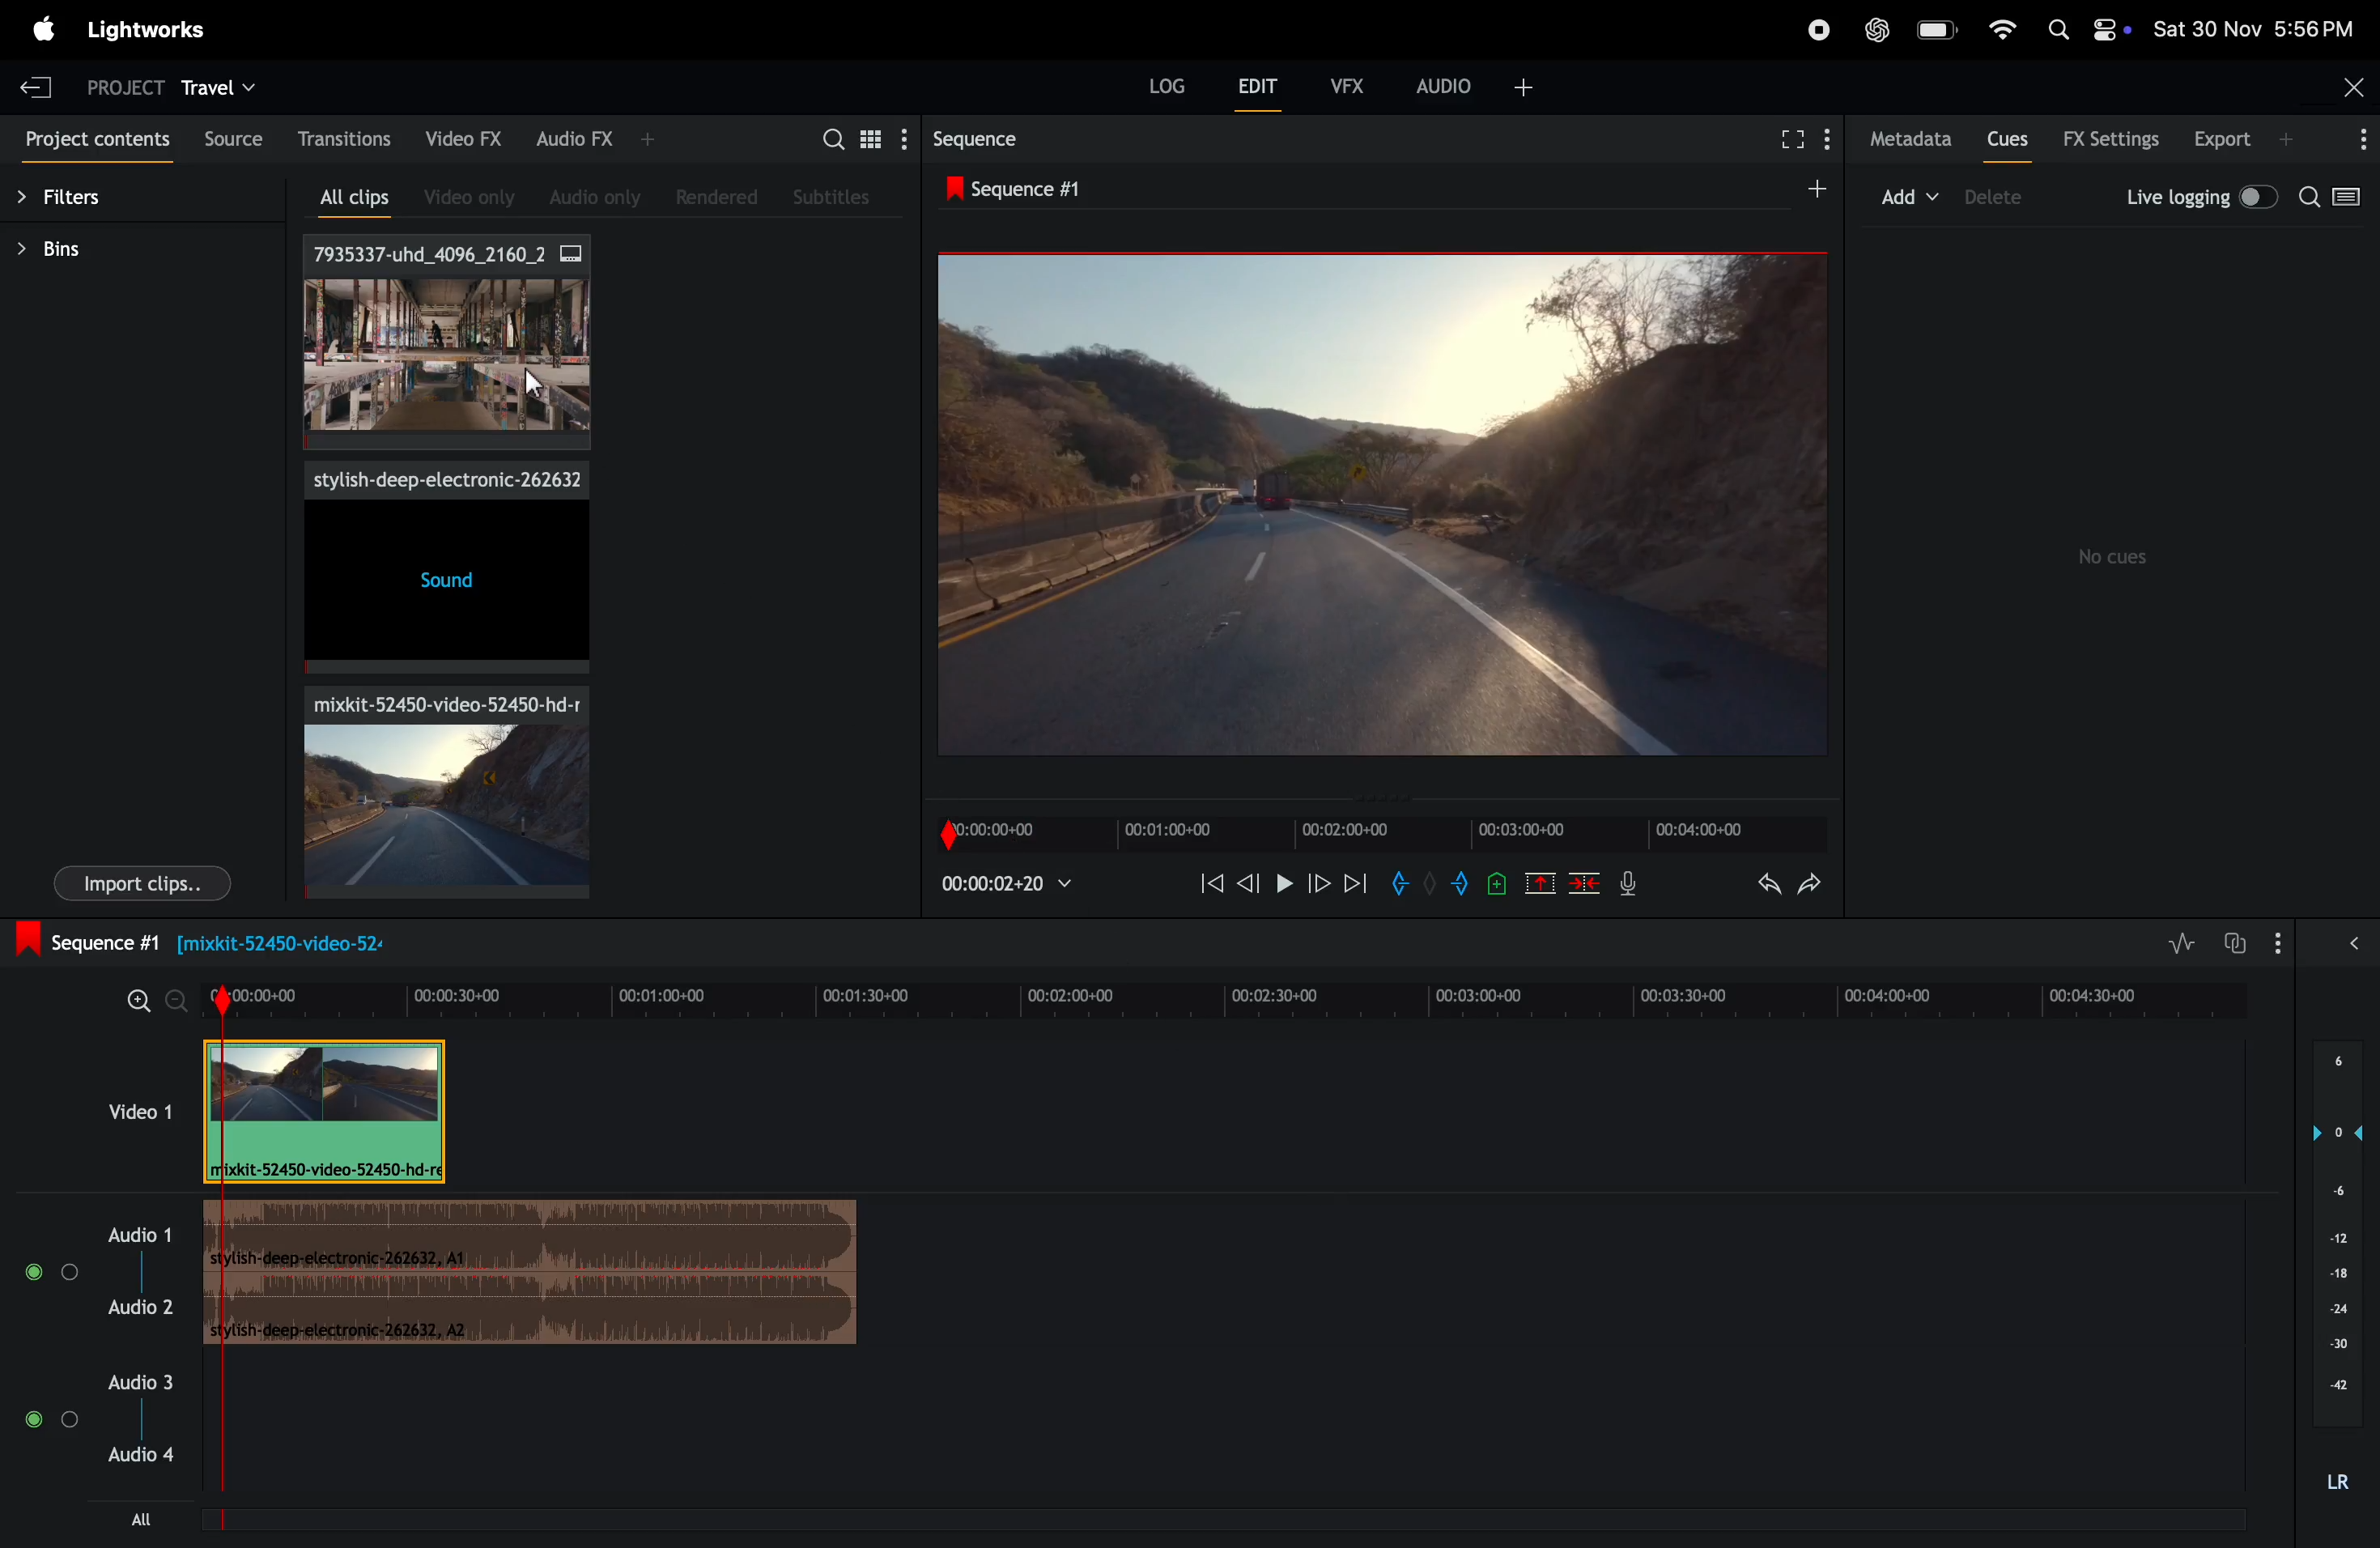 Image resolution: width=2380 pixels, height=1548 pixels. What do you see at coordinates (66, 249) in the screenshot?
I see `bins` at bounding box center [66, 249].